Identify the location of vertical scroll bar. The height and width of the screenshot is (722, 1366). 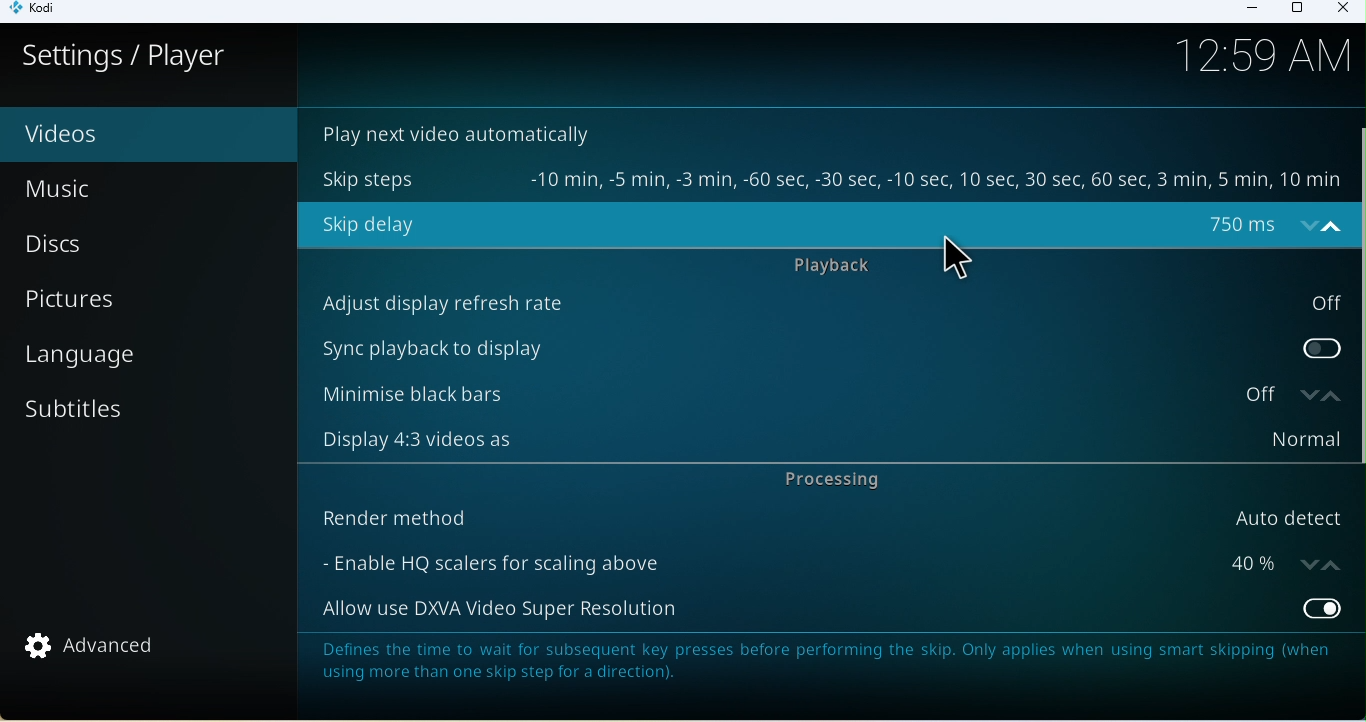
(1357, 294).